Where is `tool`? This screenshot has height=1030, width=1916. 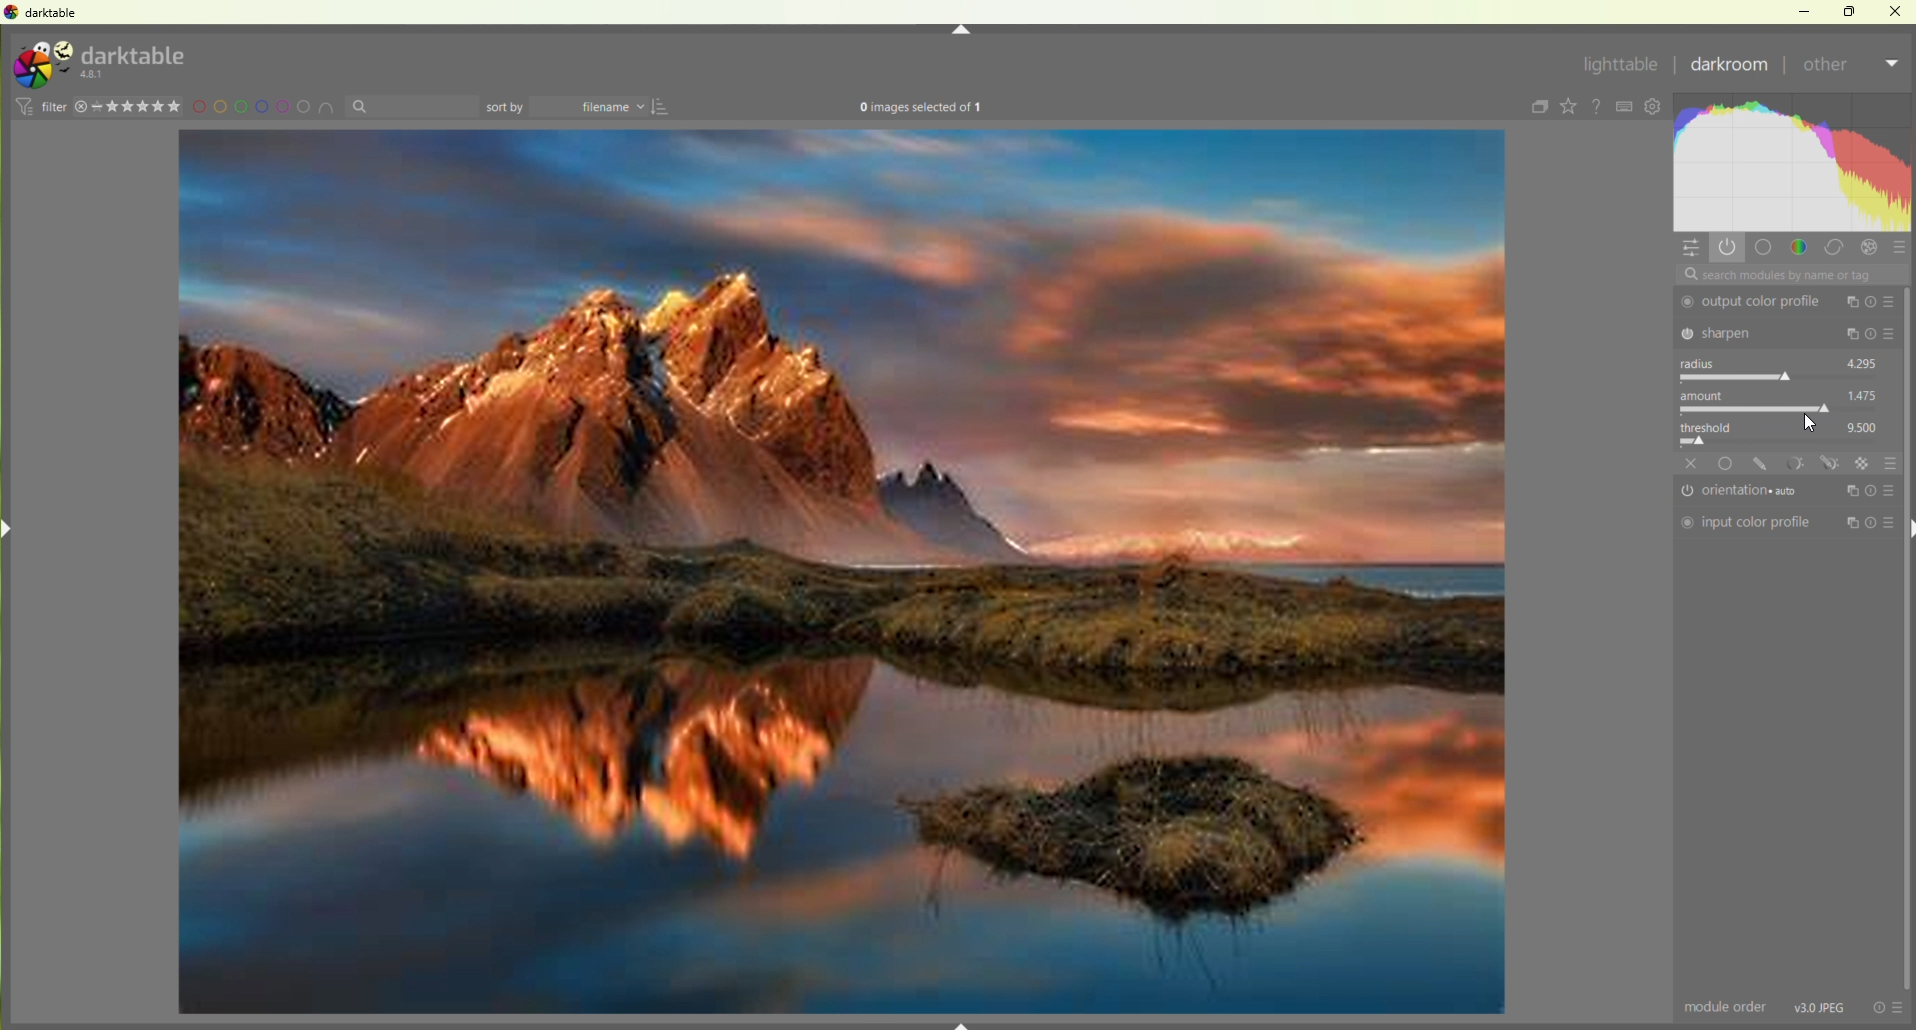
tool is located at coordinates (1831, 463).